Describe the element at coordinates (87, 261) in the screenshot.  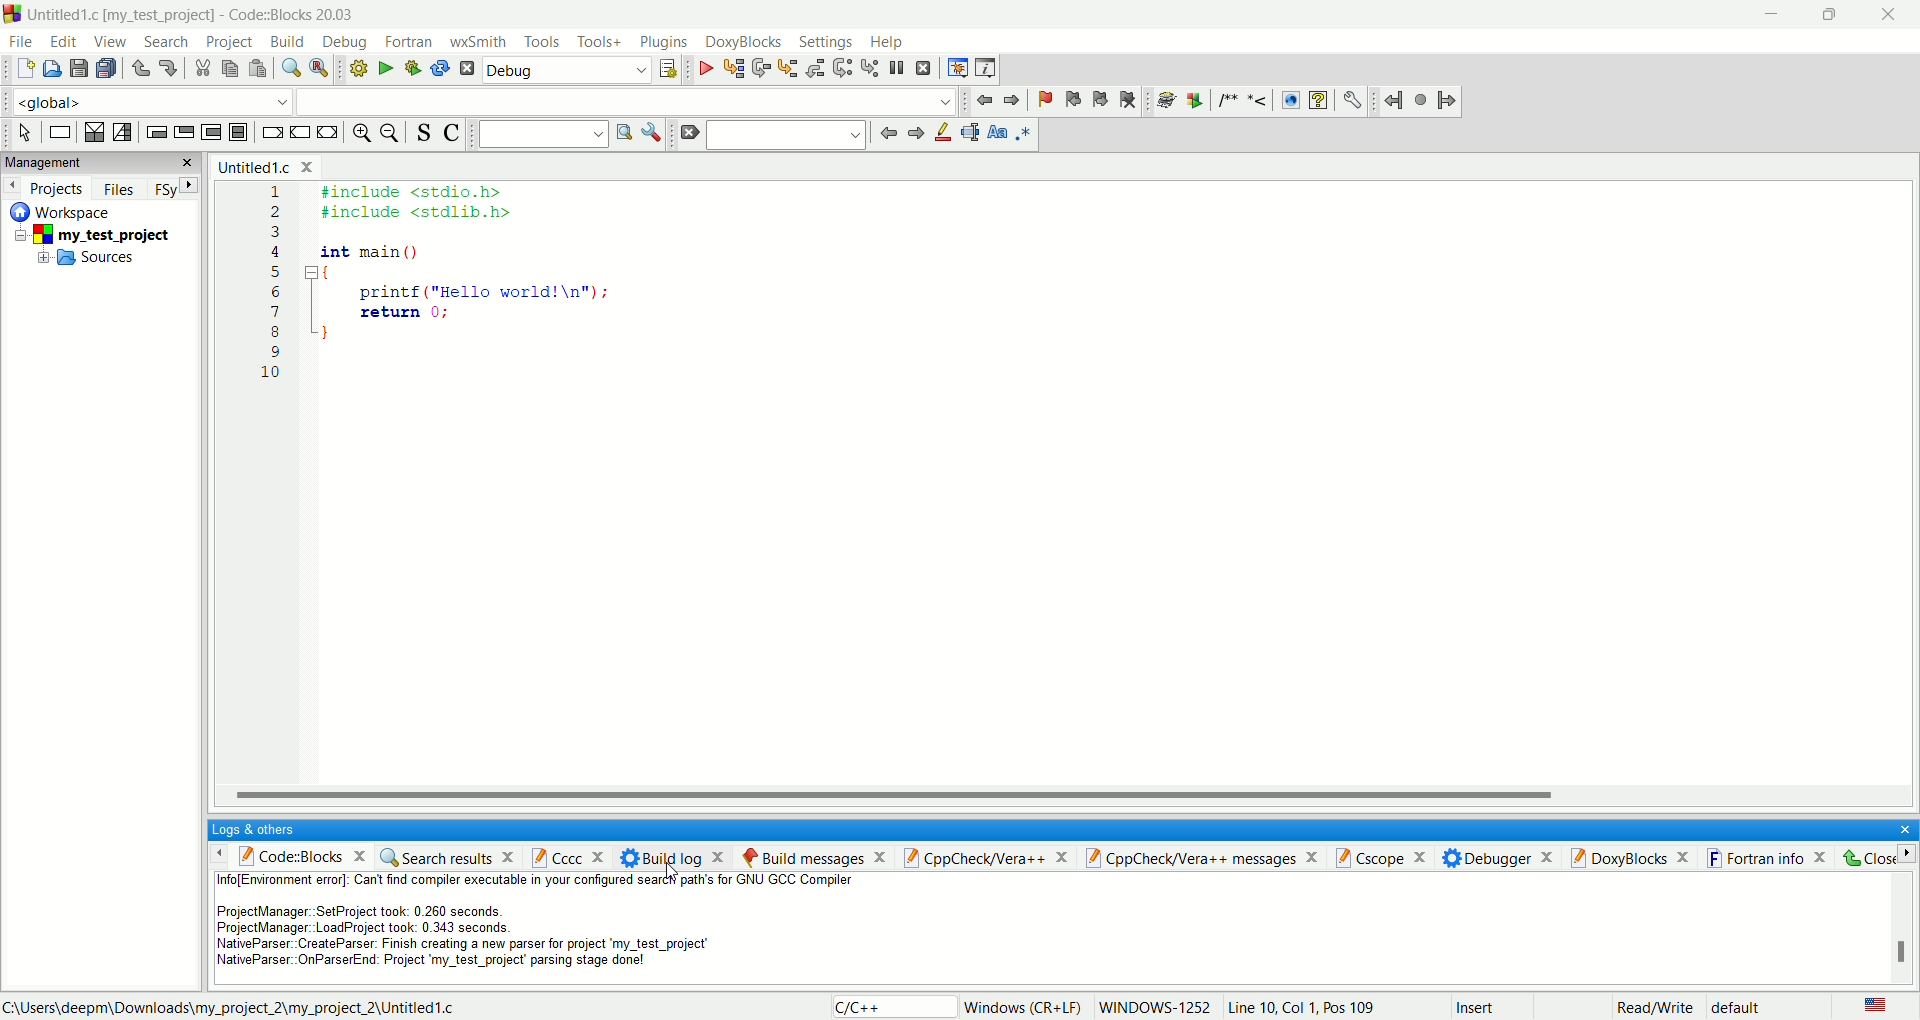
I see `sources` at that location.